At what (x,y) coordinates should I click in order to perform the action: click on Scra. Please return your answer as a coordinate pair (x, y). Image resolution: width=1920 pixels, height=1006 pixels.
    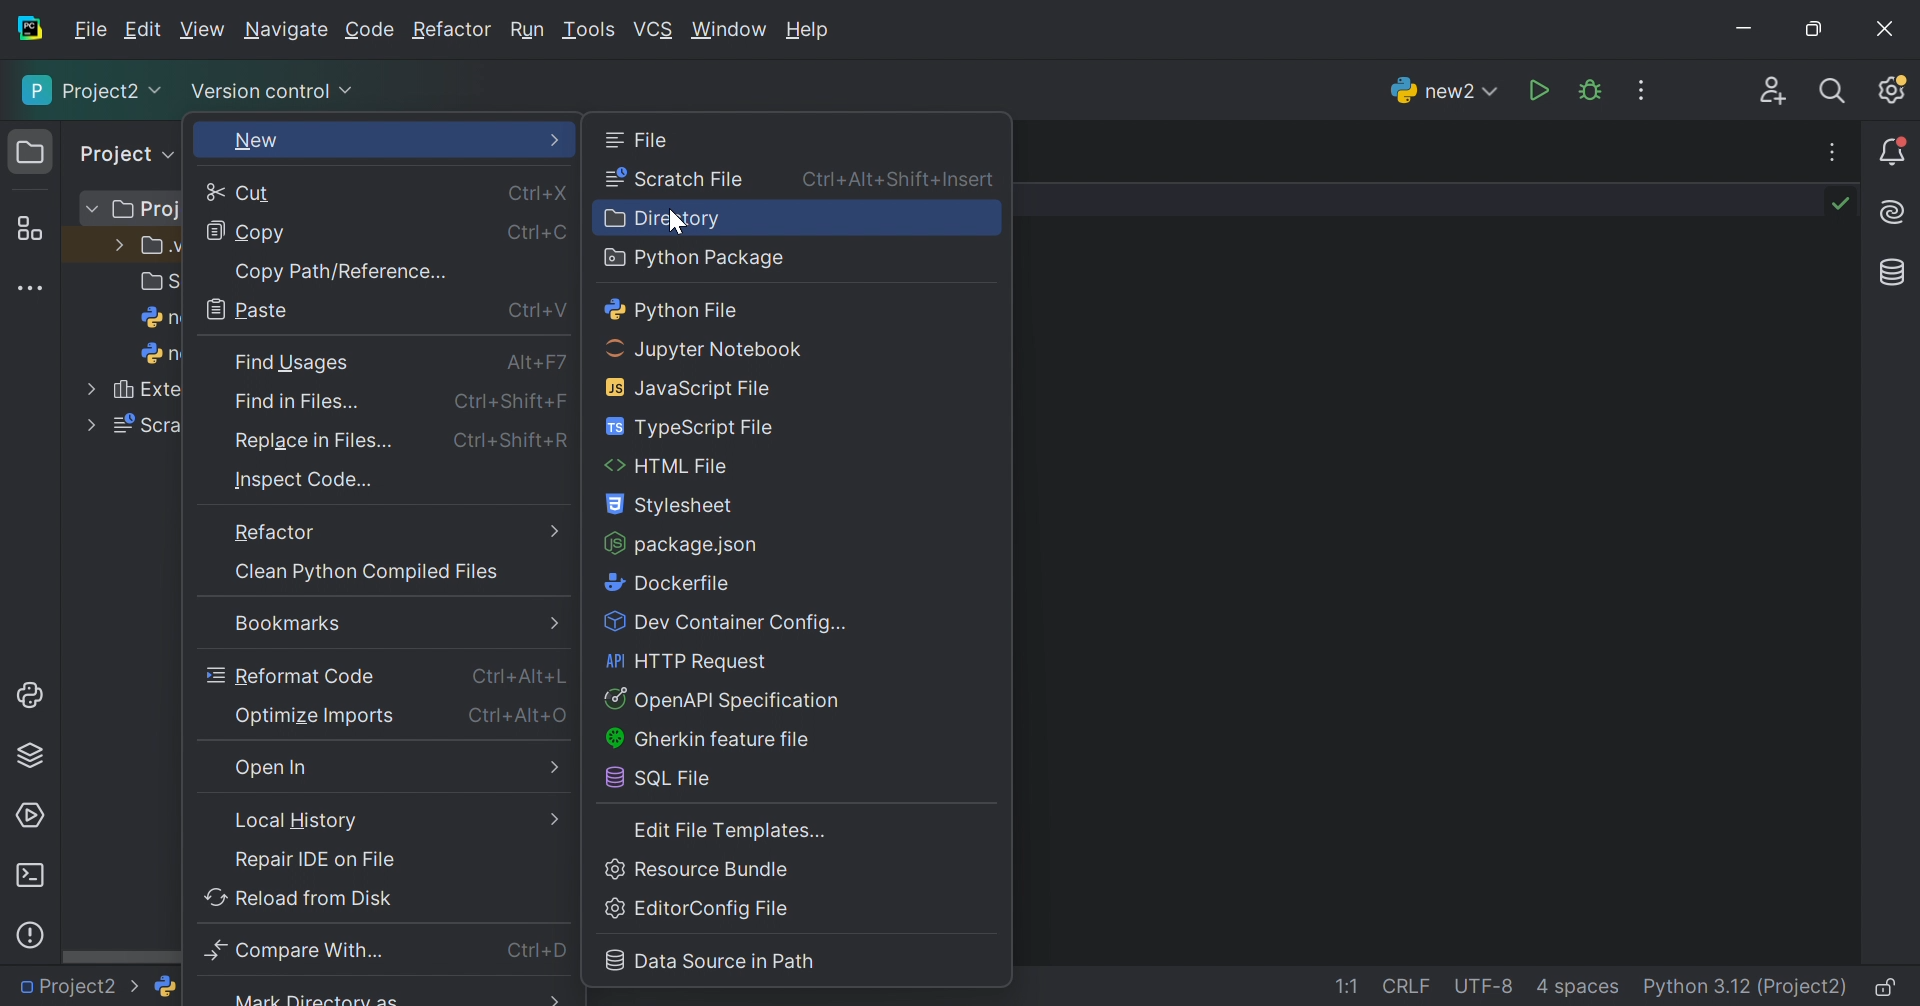
    Looking at the image, I should click on (147, 427).